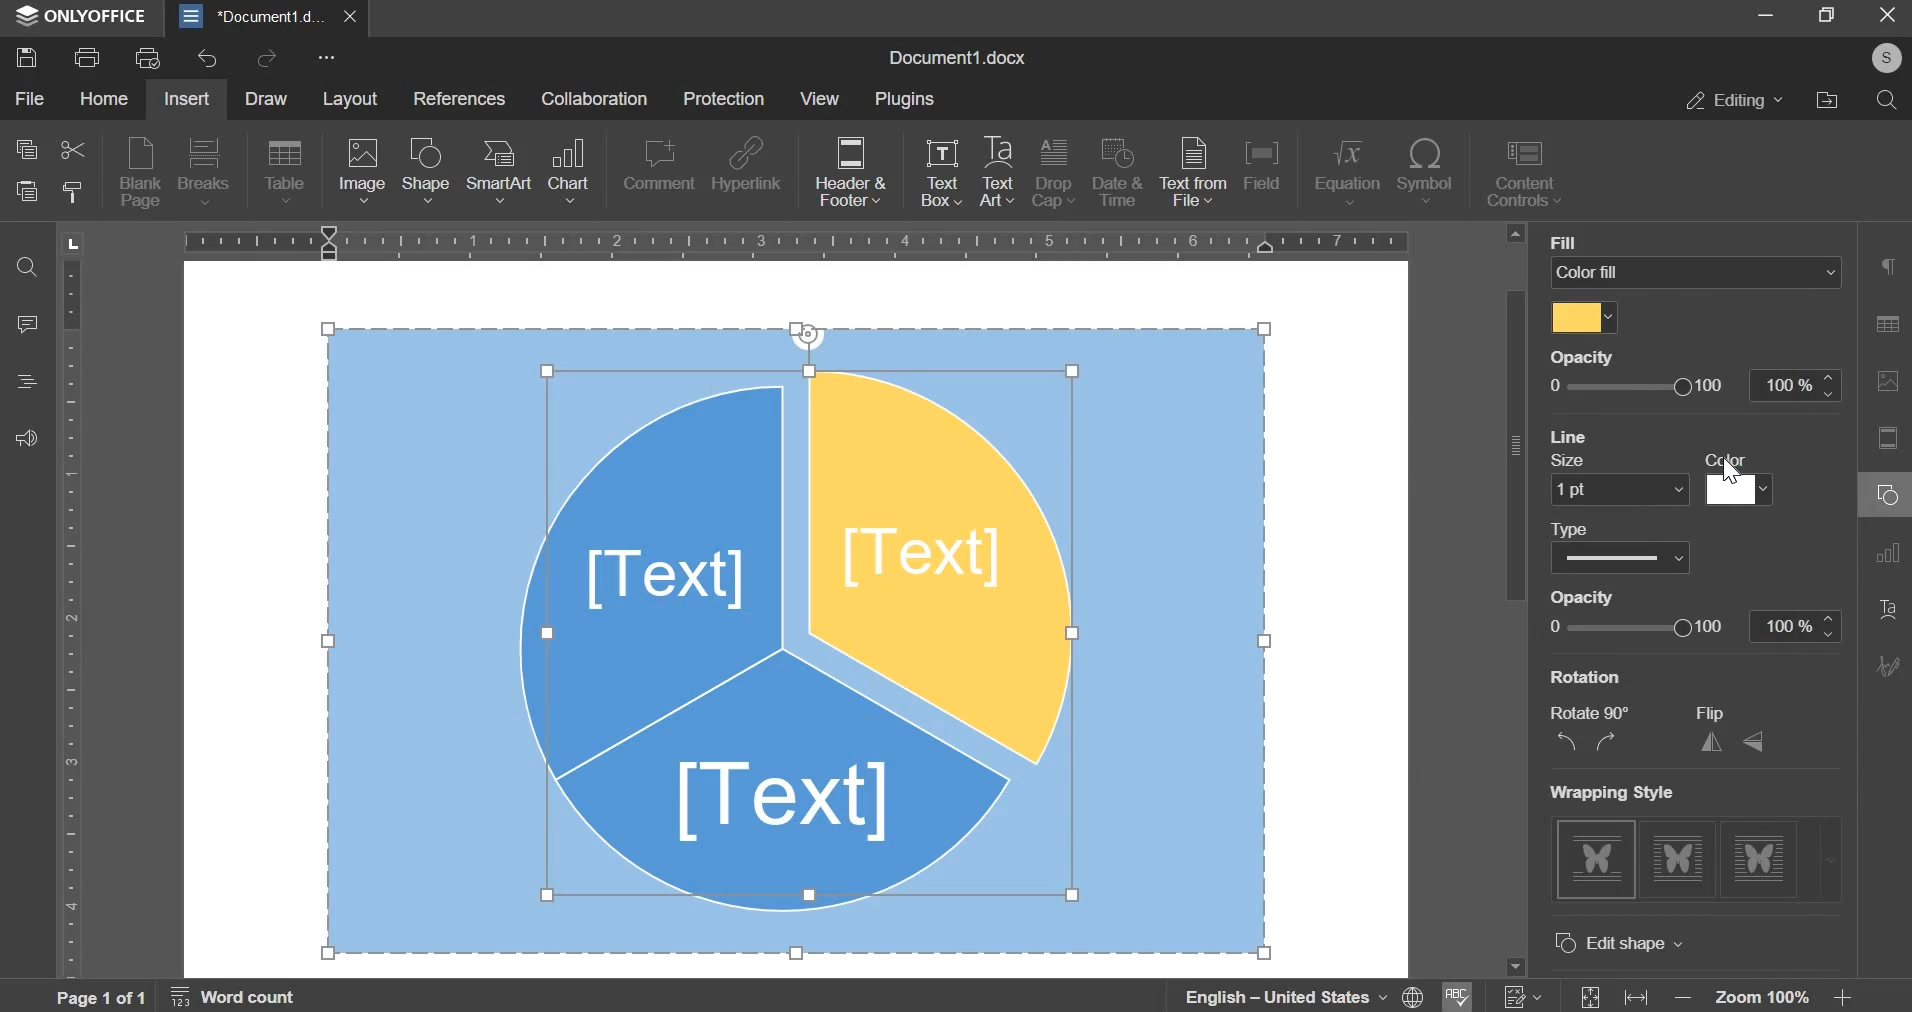 Image resolution: width=1912 pixels, height=1012 pixels. What do you see at coordinates (1731, 743) in the screenshot?
I see `flip` at bounding box center [1731, 743].